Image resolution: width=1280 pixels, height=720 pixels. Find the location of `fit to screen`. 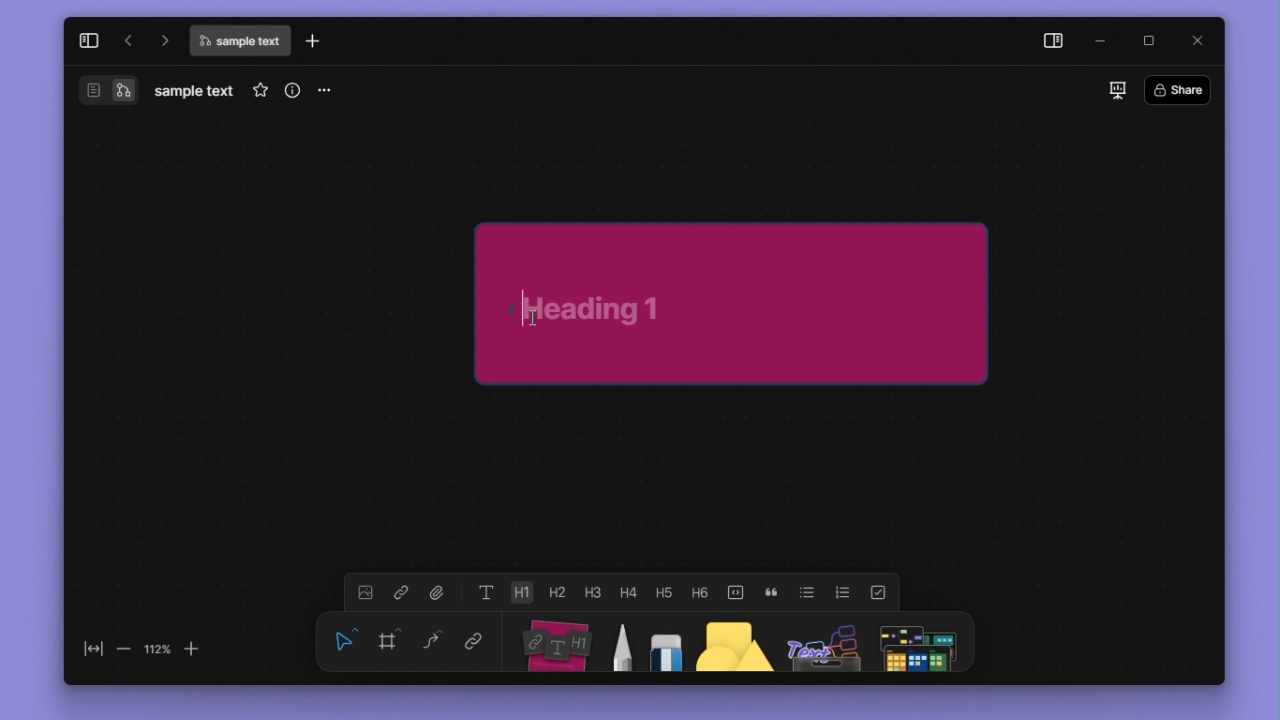

fit to screen is located at coordinates (94, 649).